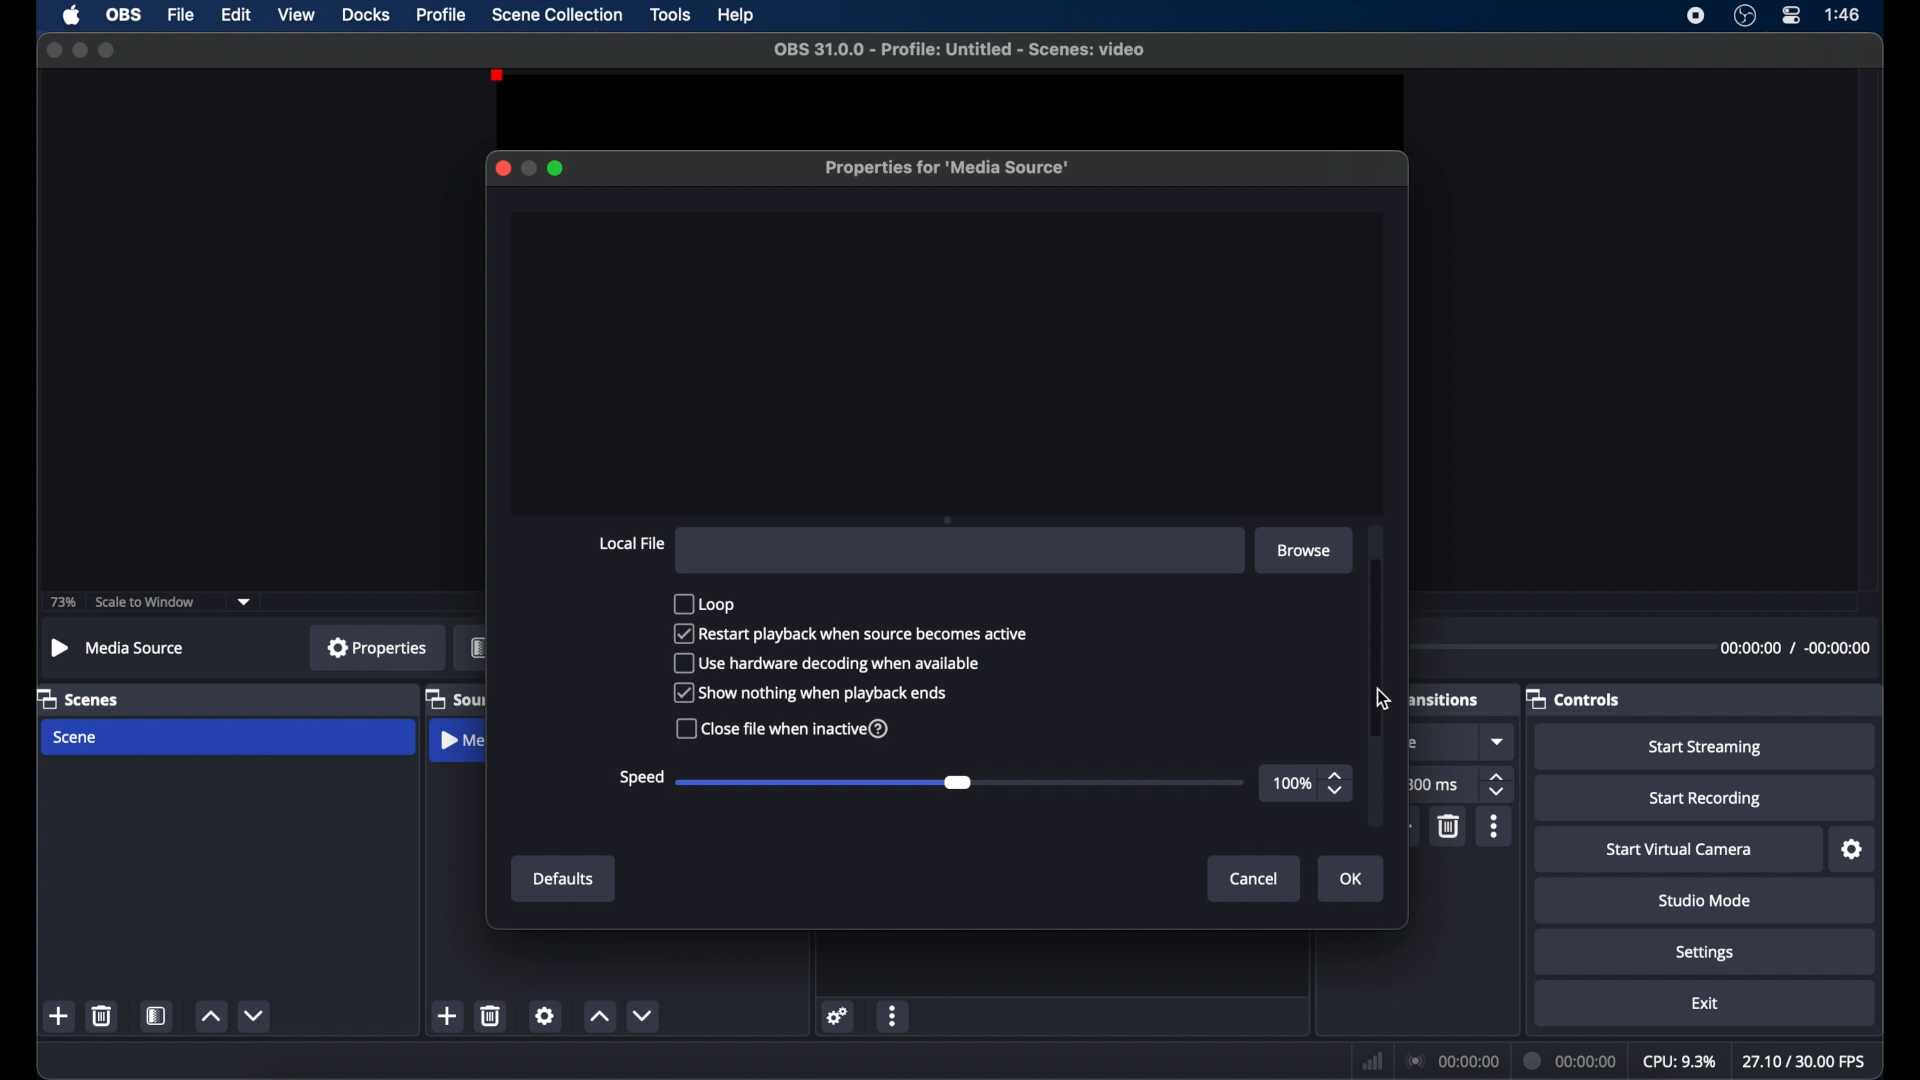 The image size is (1920, 1080). I want to click on apple icon, so click(74, 15).